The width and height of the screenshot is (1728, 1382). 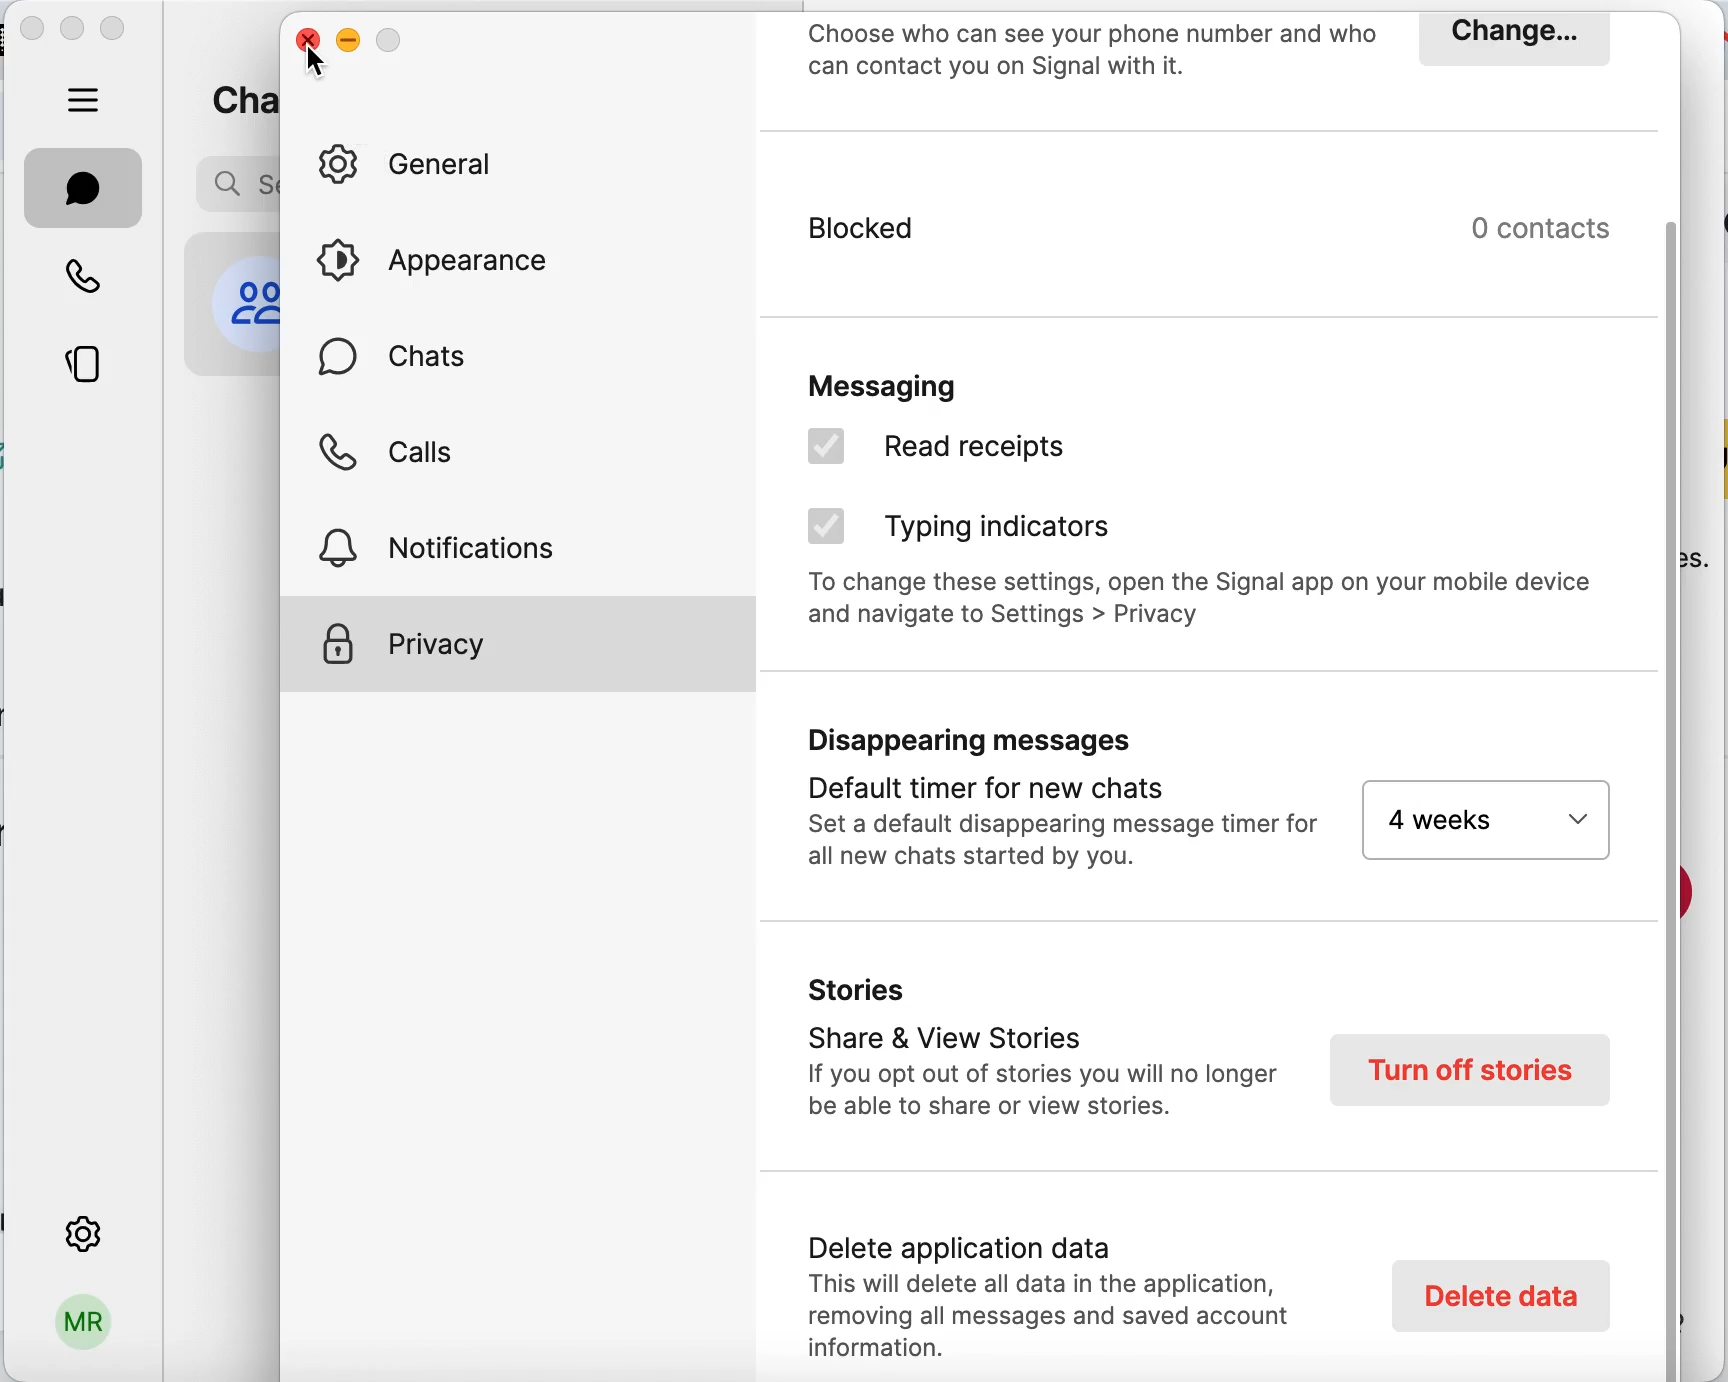 I want to click on blocked, so click(x=1048, y=245).